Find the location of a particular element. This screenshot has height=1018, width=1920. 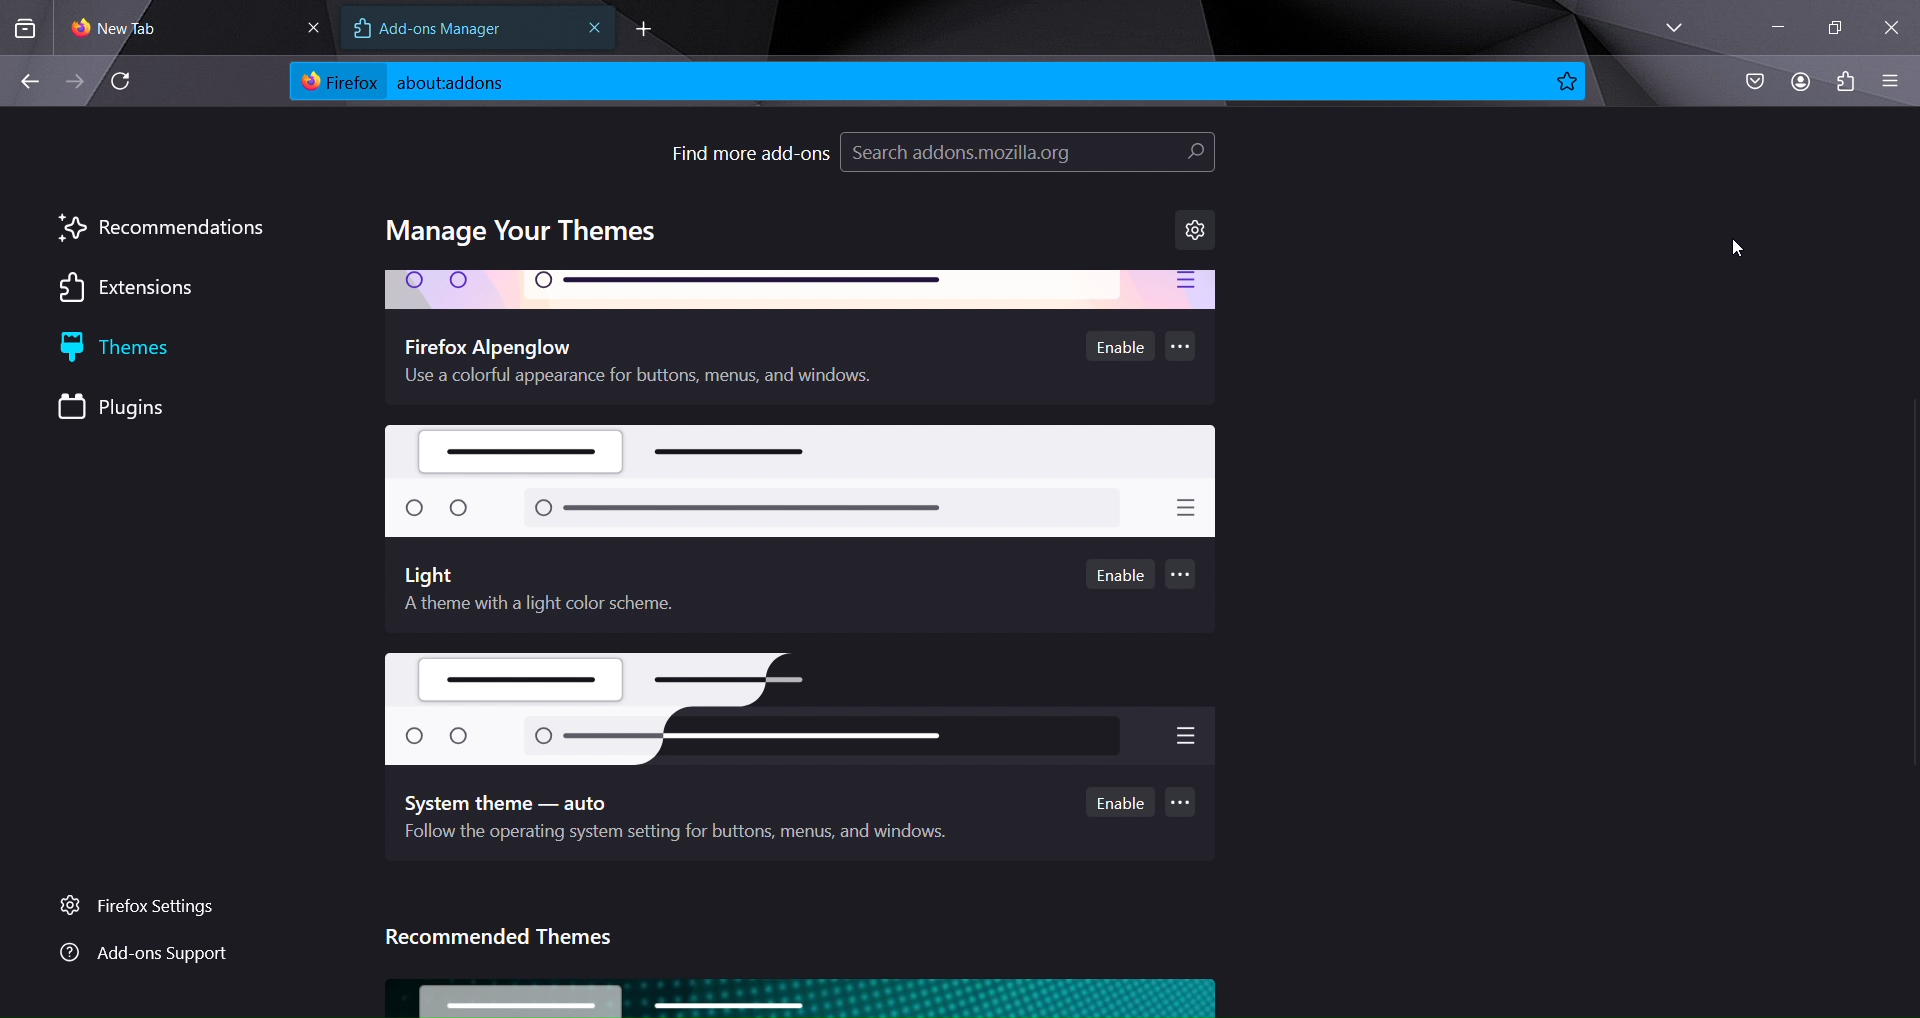

image is located at coordinates (800, 995).